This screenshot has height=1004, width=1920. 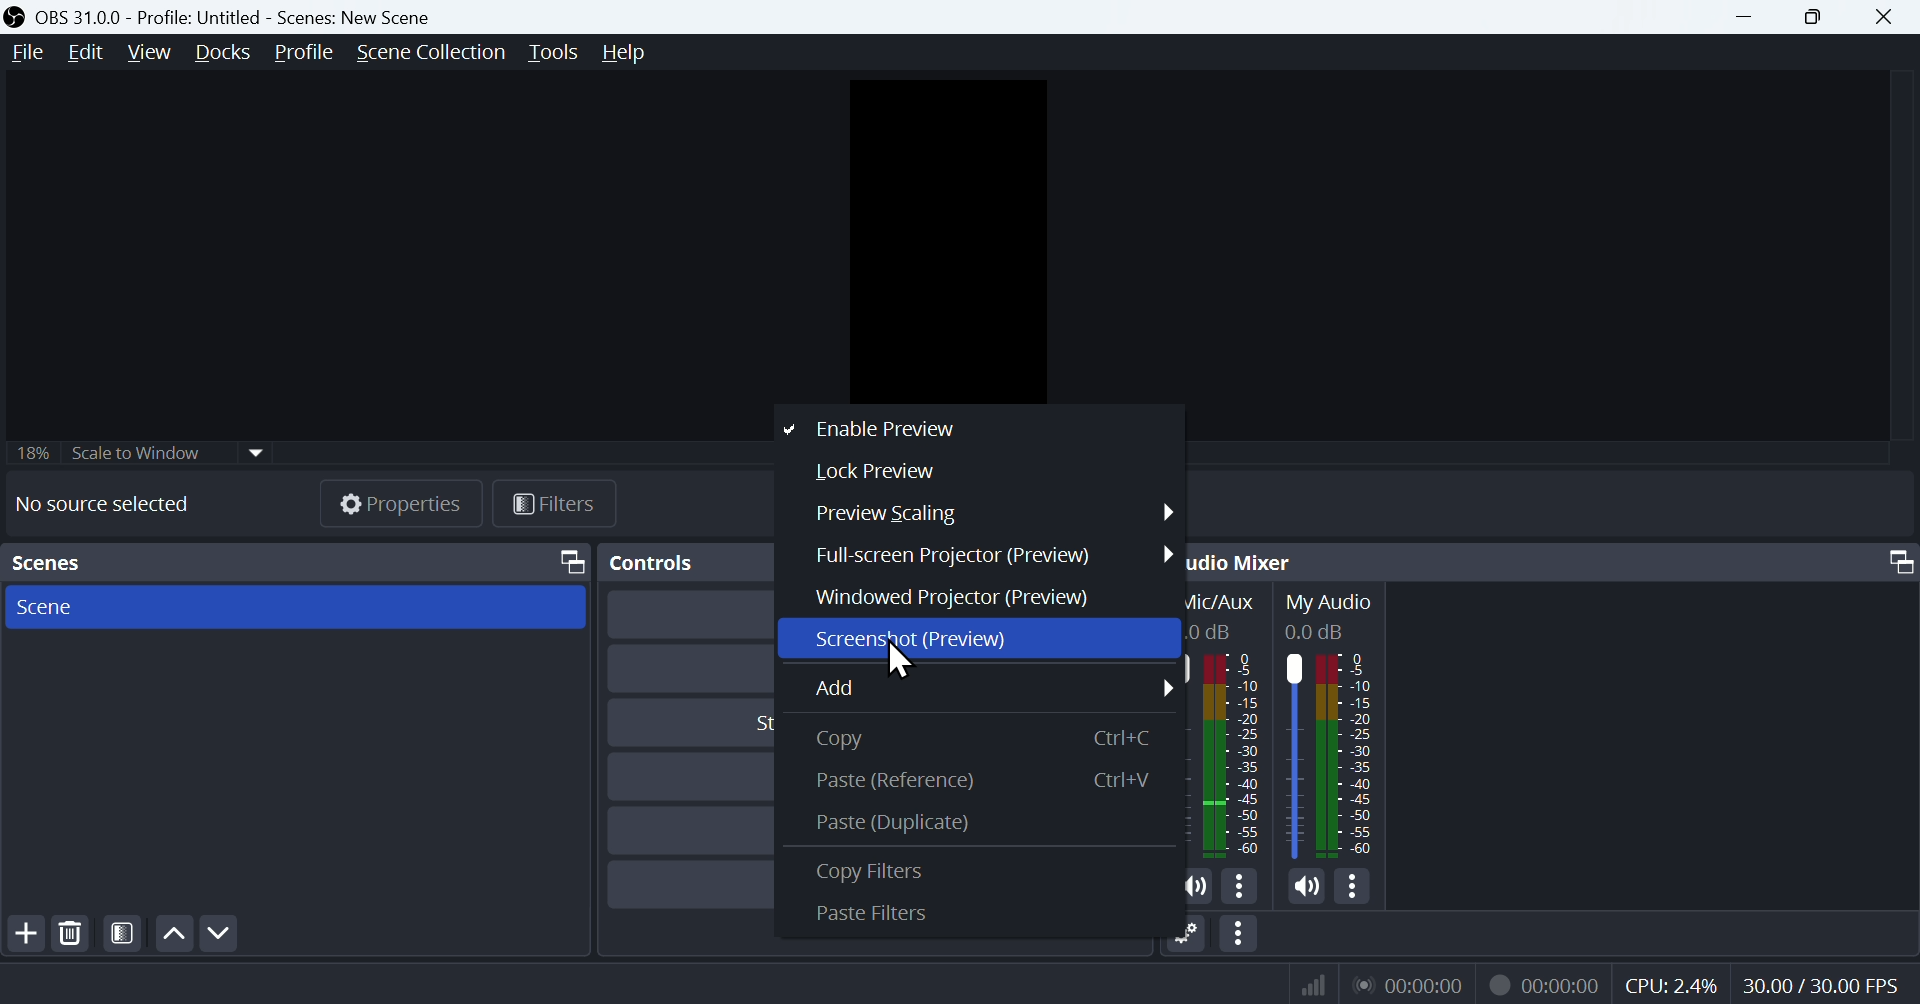 What do you see at coordinates (877, 875) in the screenshot?
I see `Copy Filters` at bounding box center [877, 875].